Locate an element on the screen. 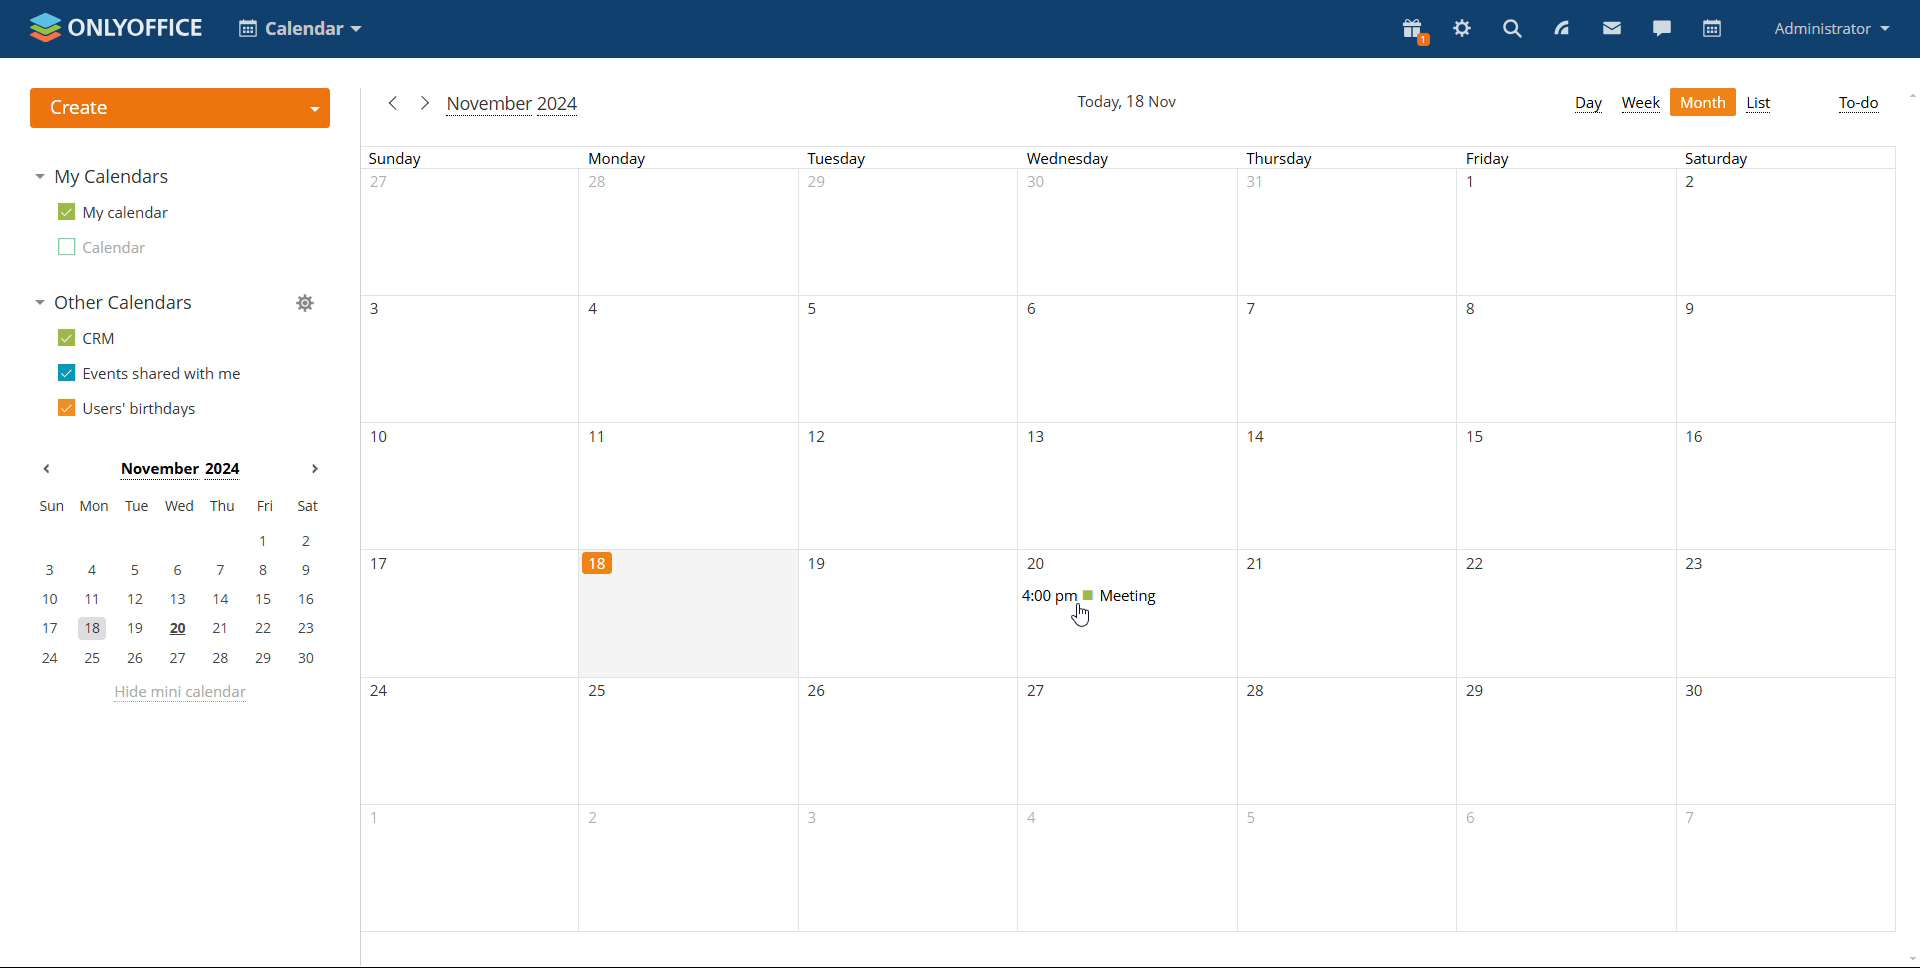 This screenshot has width=1920, height=968. previous month is located at coordinates (393, 103).